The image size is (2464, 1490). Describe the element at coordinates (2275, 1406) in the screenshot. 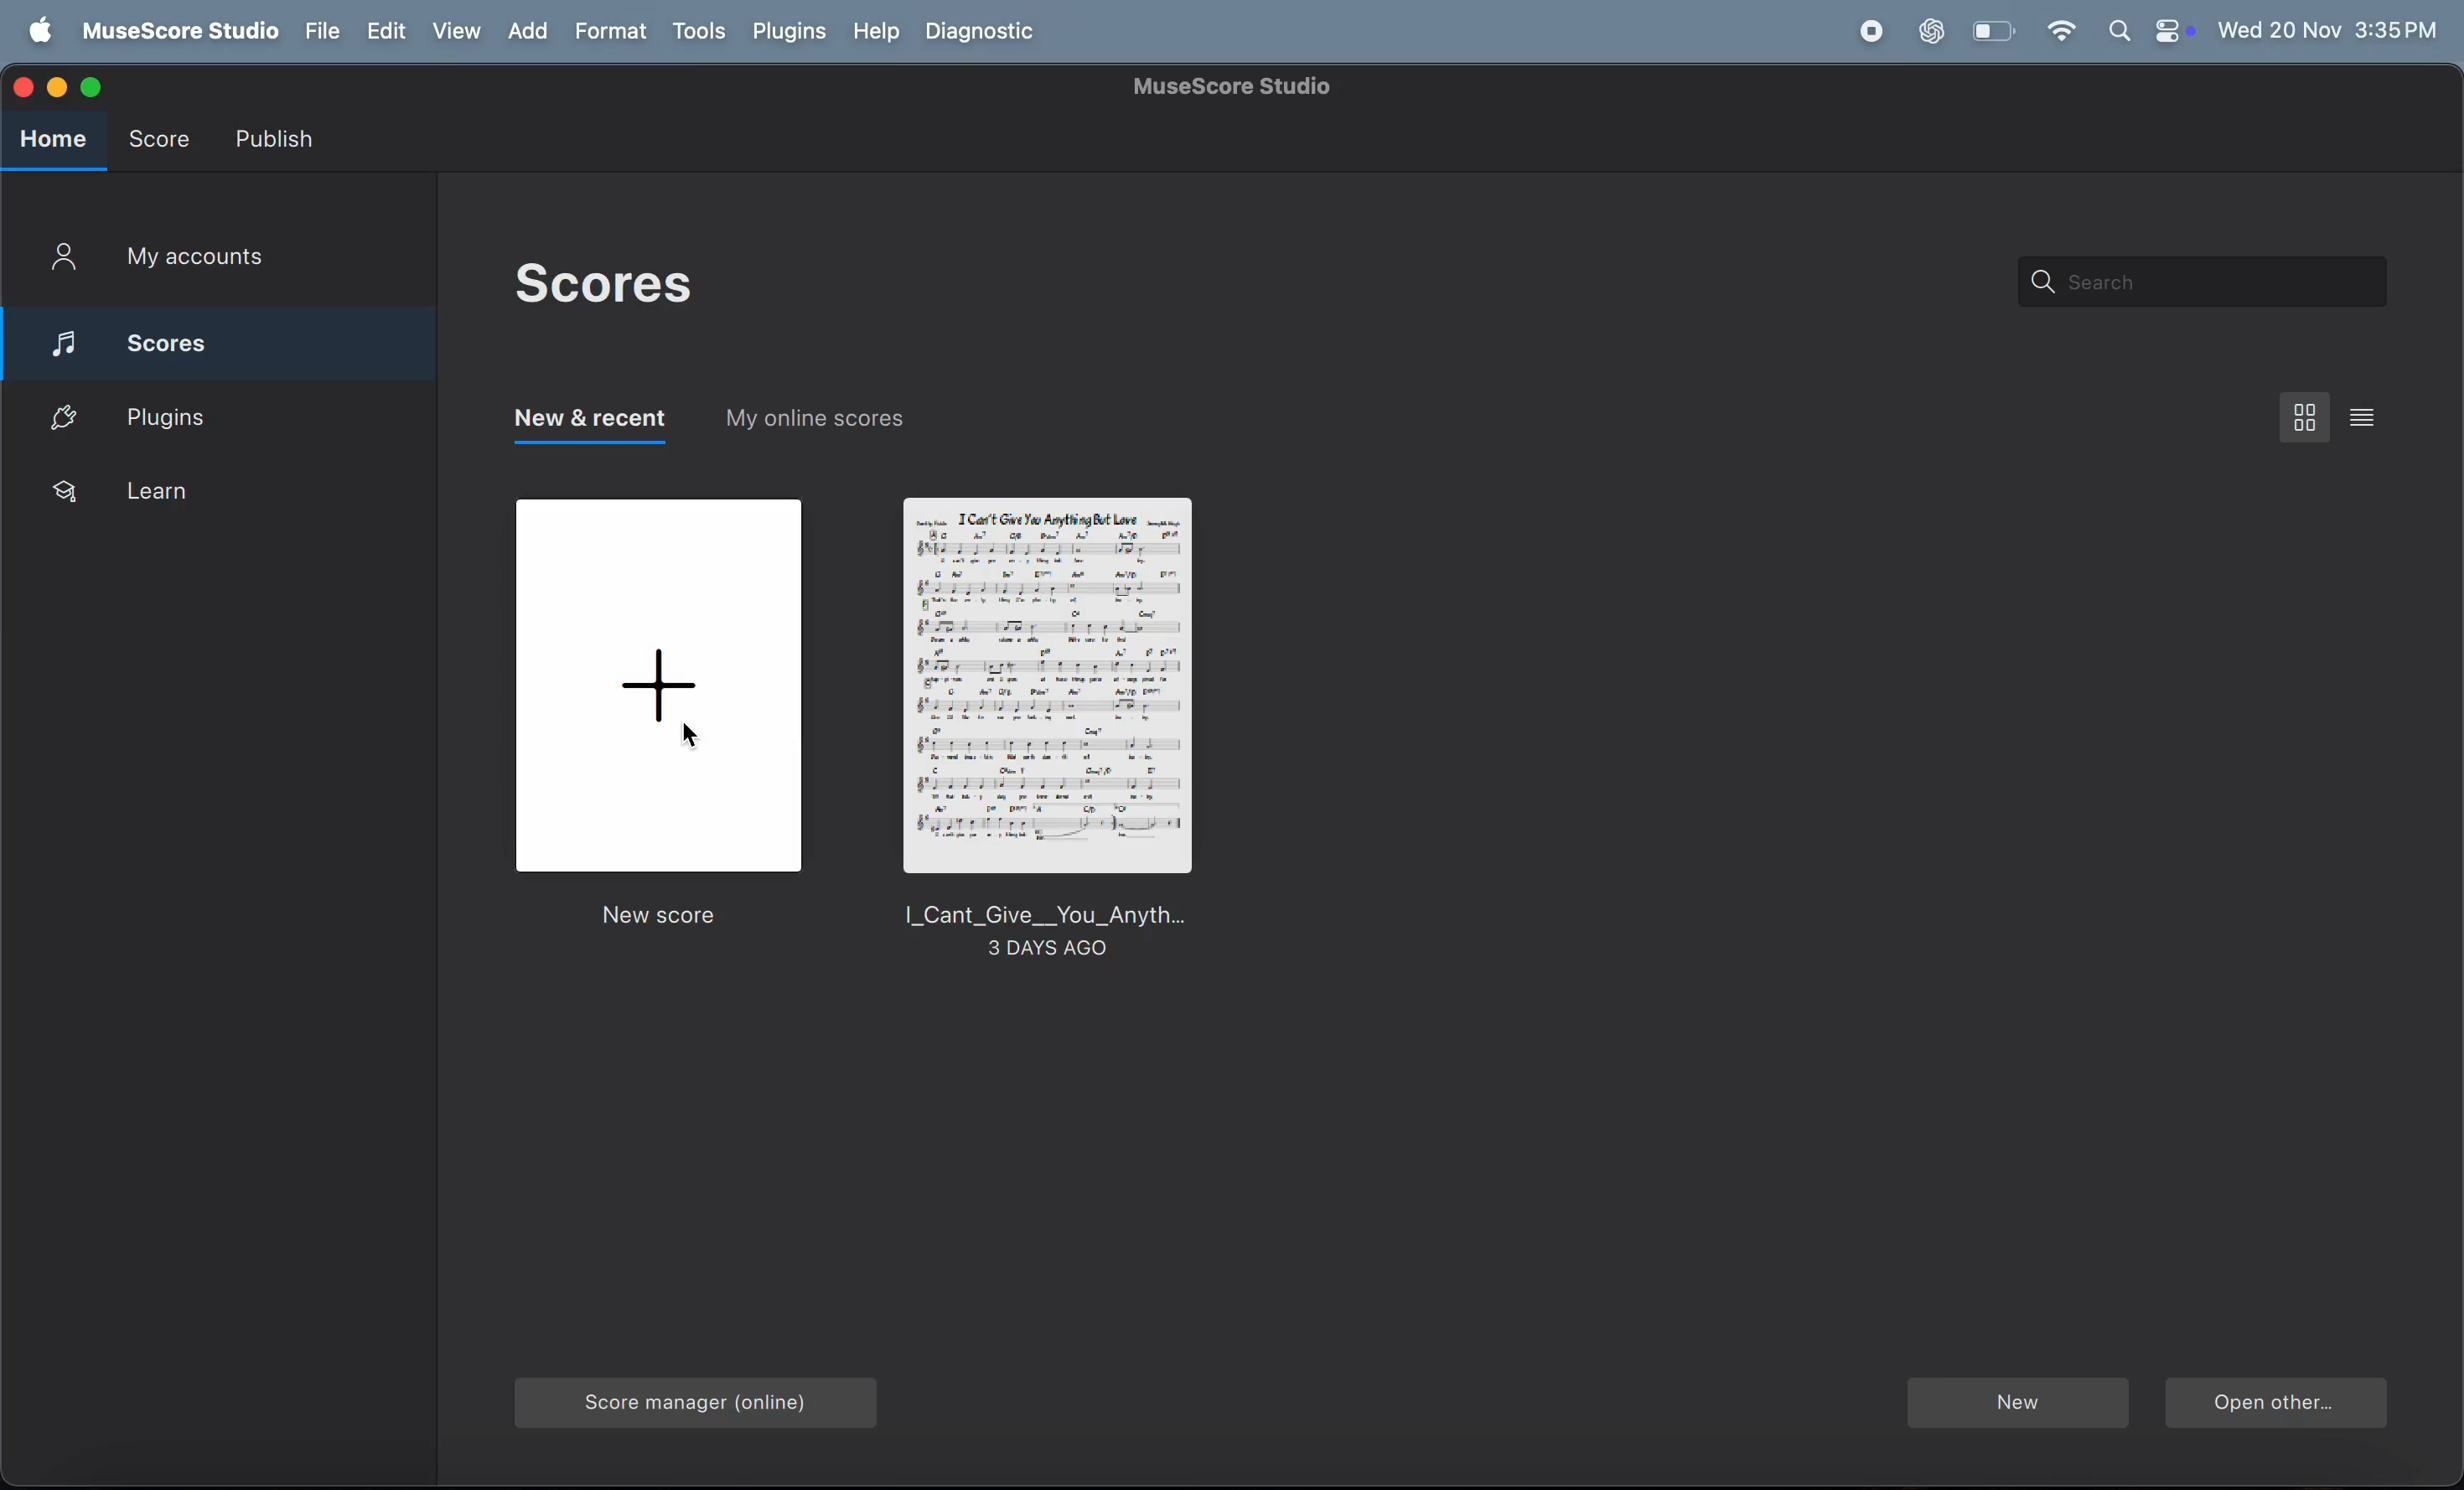

I see `open other` at that location.